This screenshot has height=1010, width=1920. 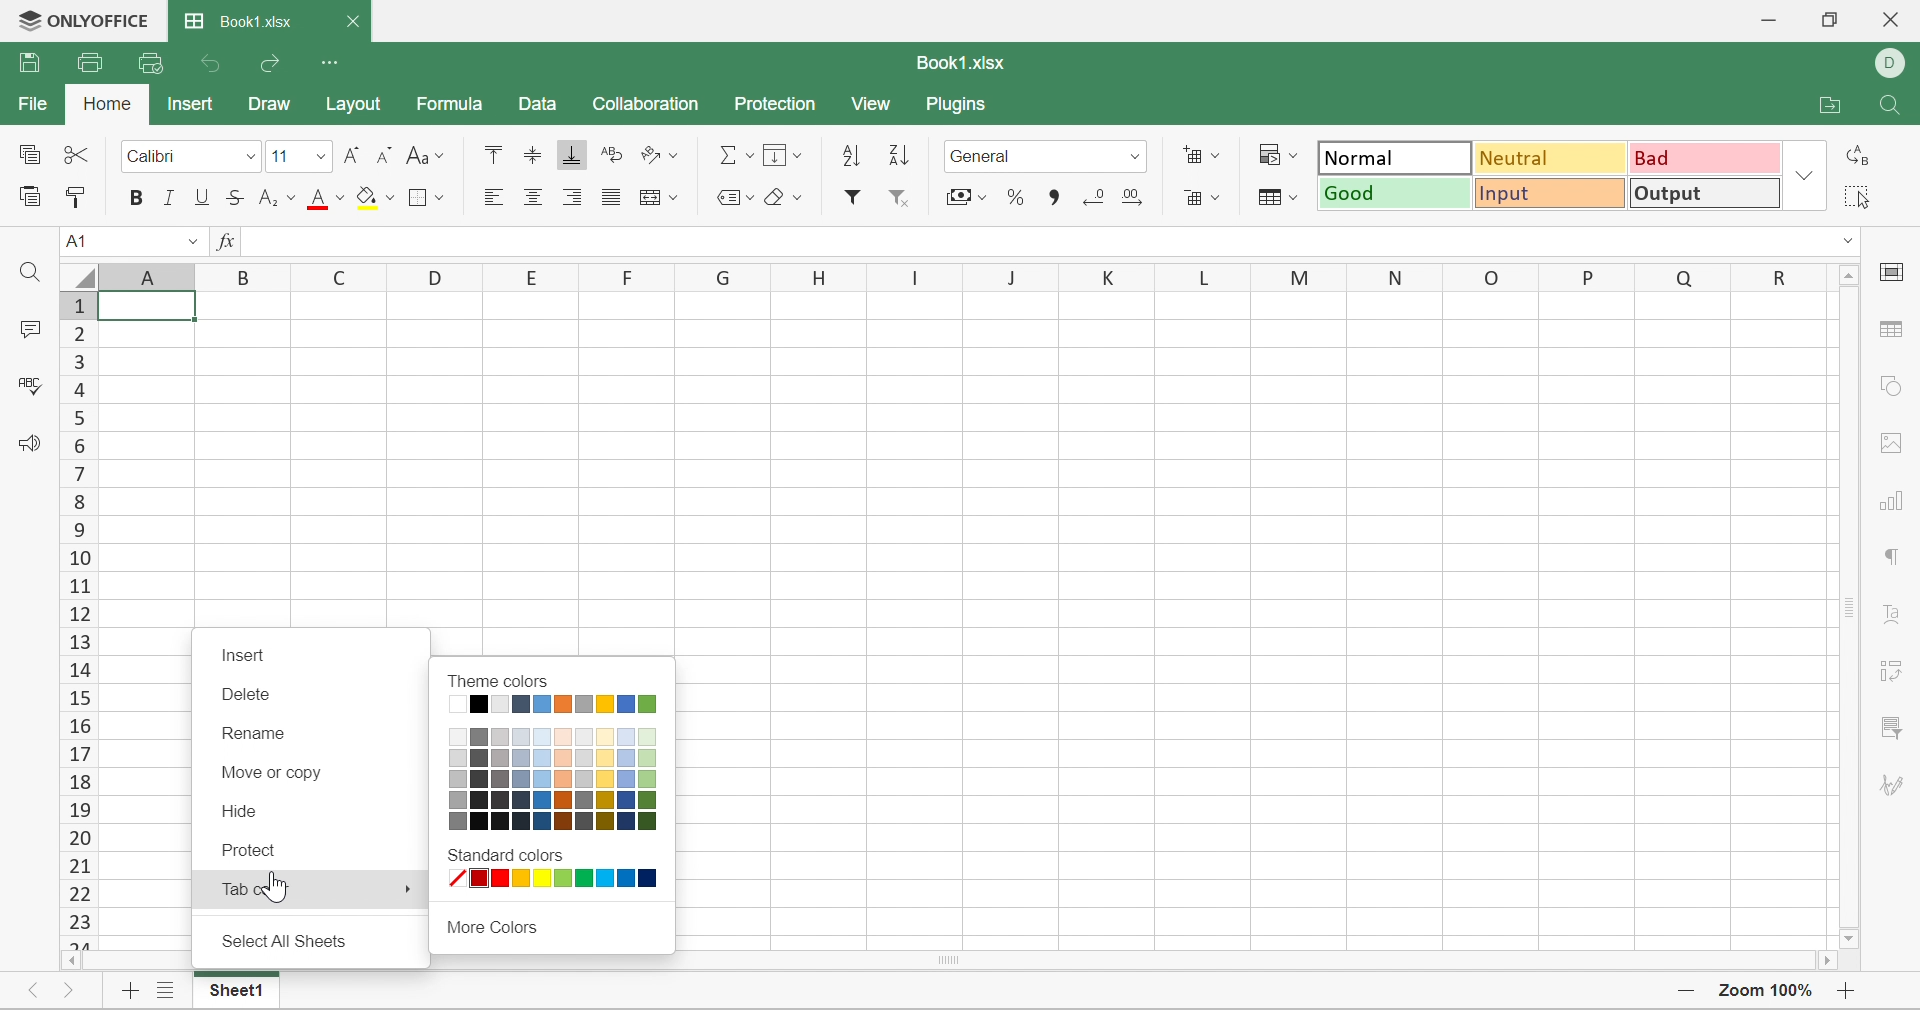 I want to click on O, so click(x=1490, y=273).